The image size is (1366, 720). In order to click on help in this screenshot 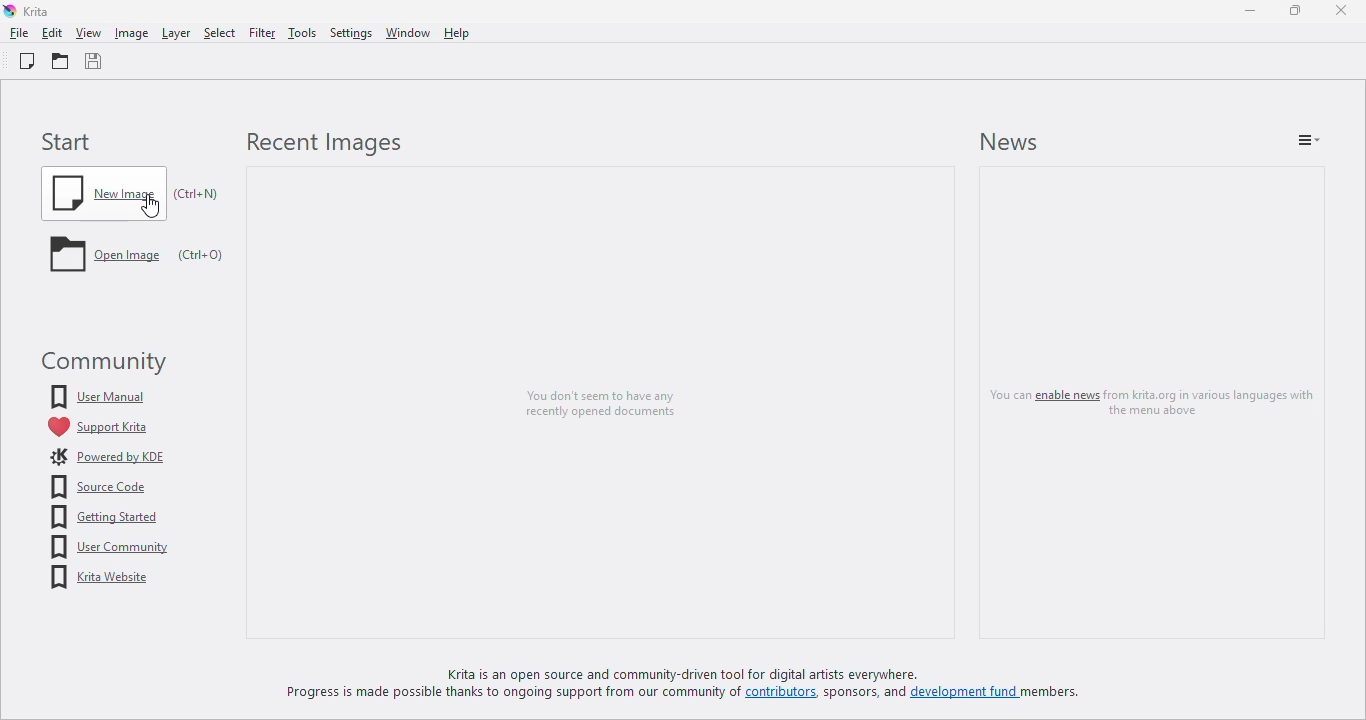, I will do `click(456, 33)`.